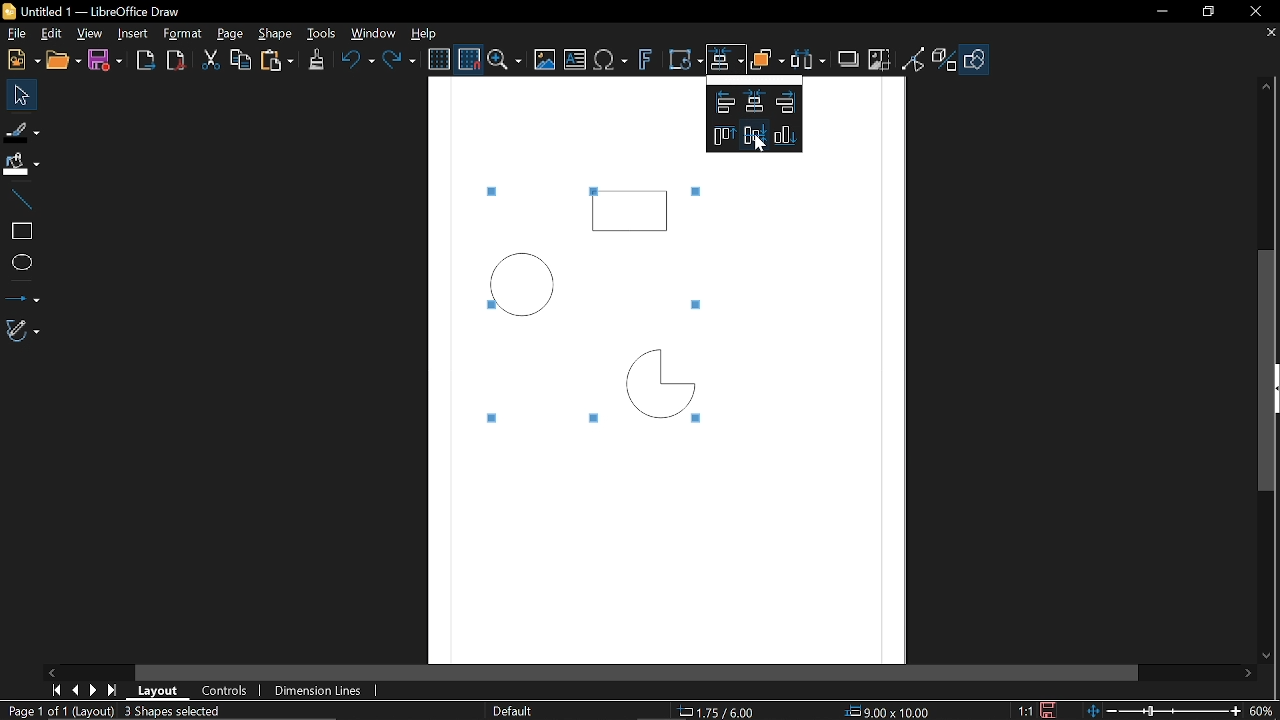 This screenshot has width=1280, height=720. I want to click on B Untitled 1 — LibreOffice Draw, so click(110, 11).